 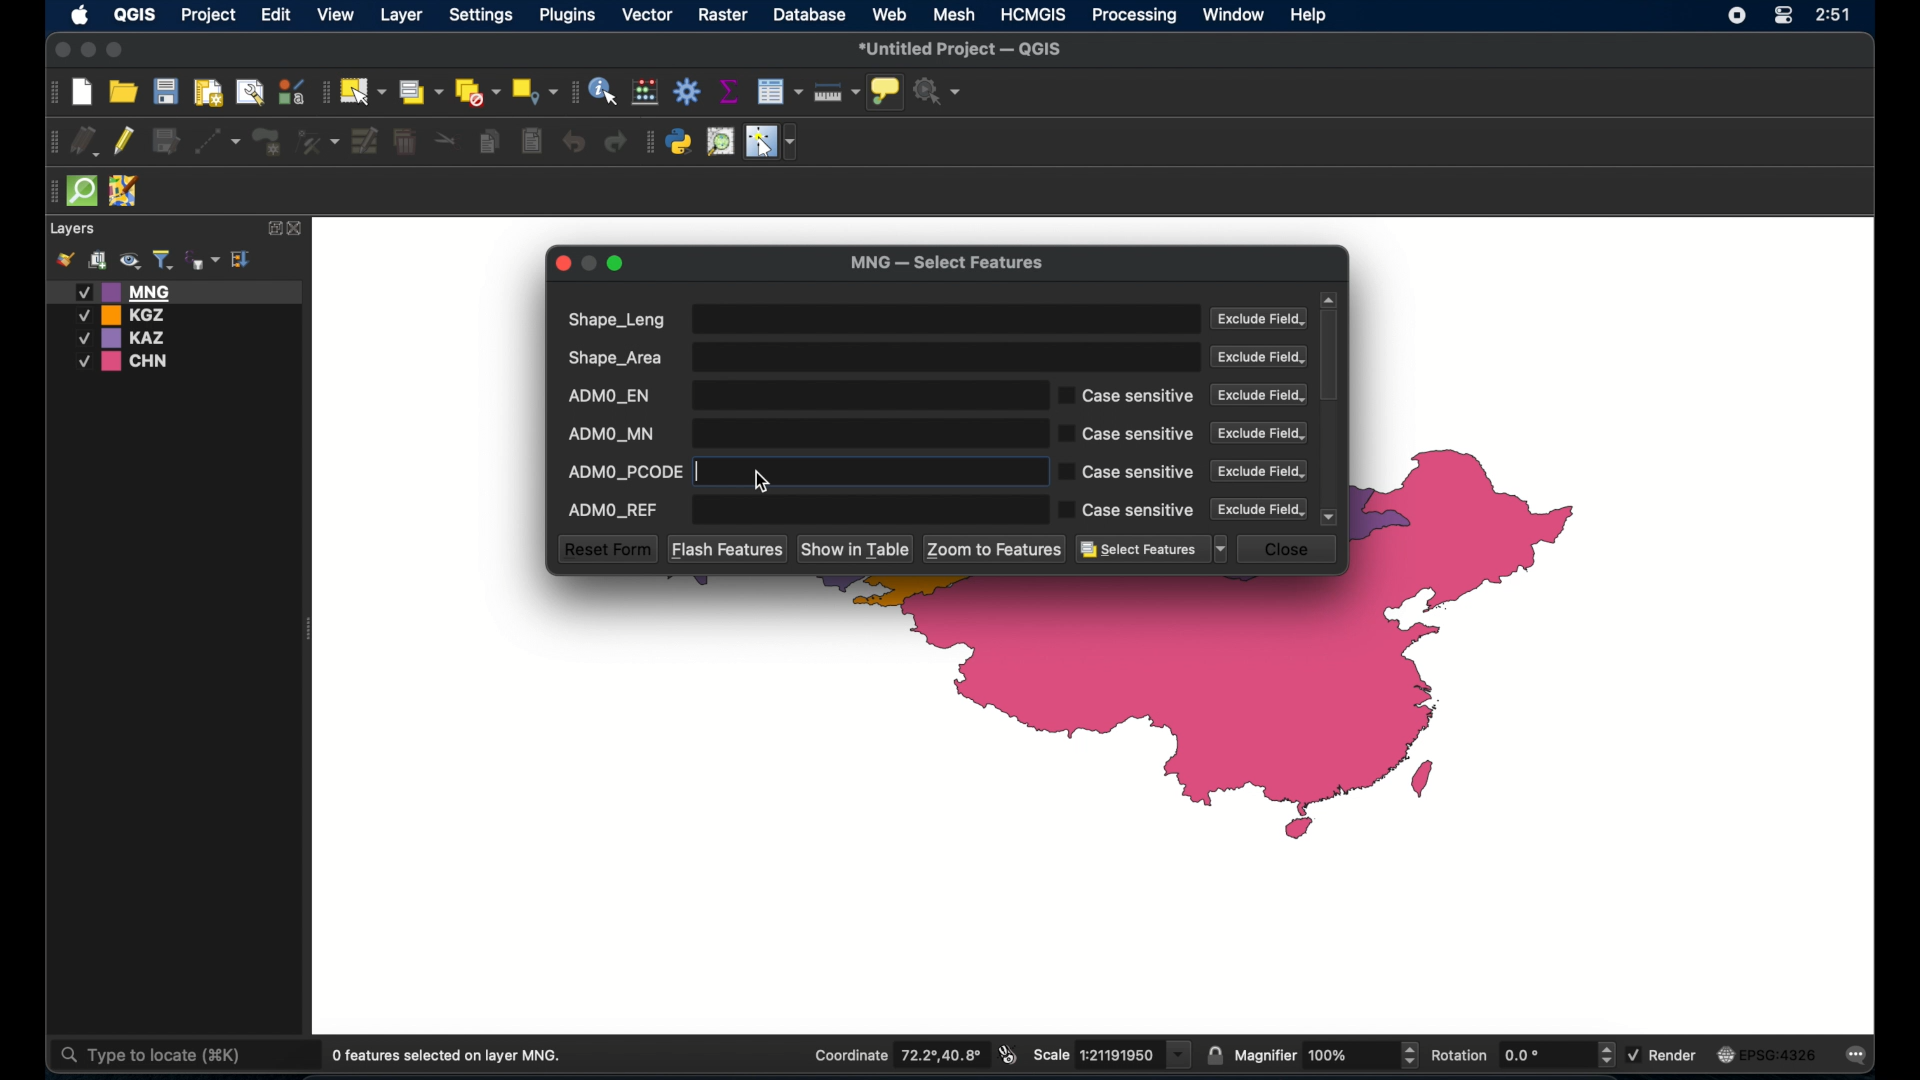 What do you see at coordinates (242, 258) in the screenshot?
I see `collapse all` at bounding box center [242, 258].